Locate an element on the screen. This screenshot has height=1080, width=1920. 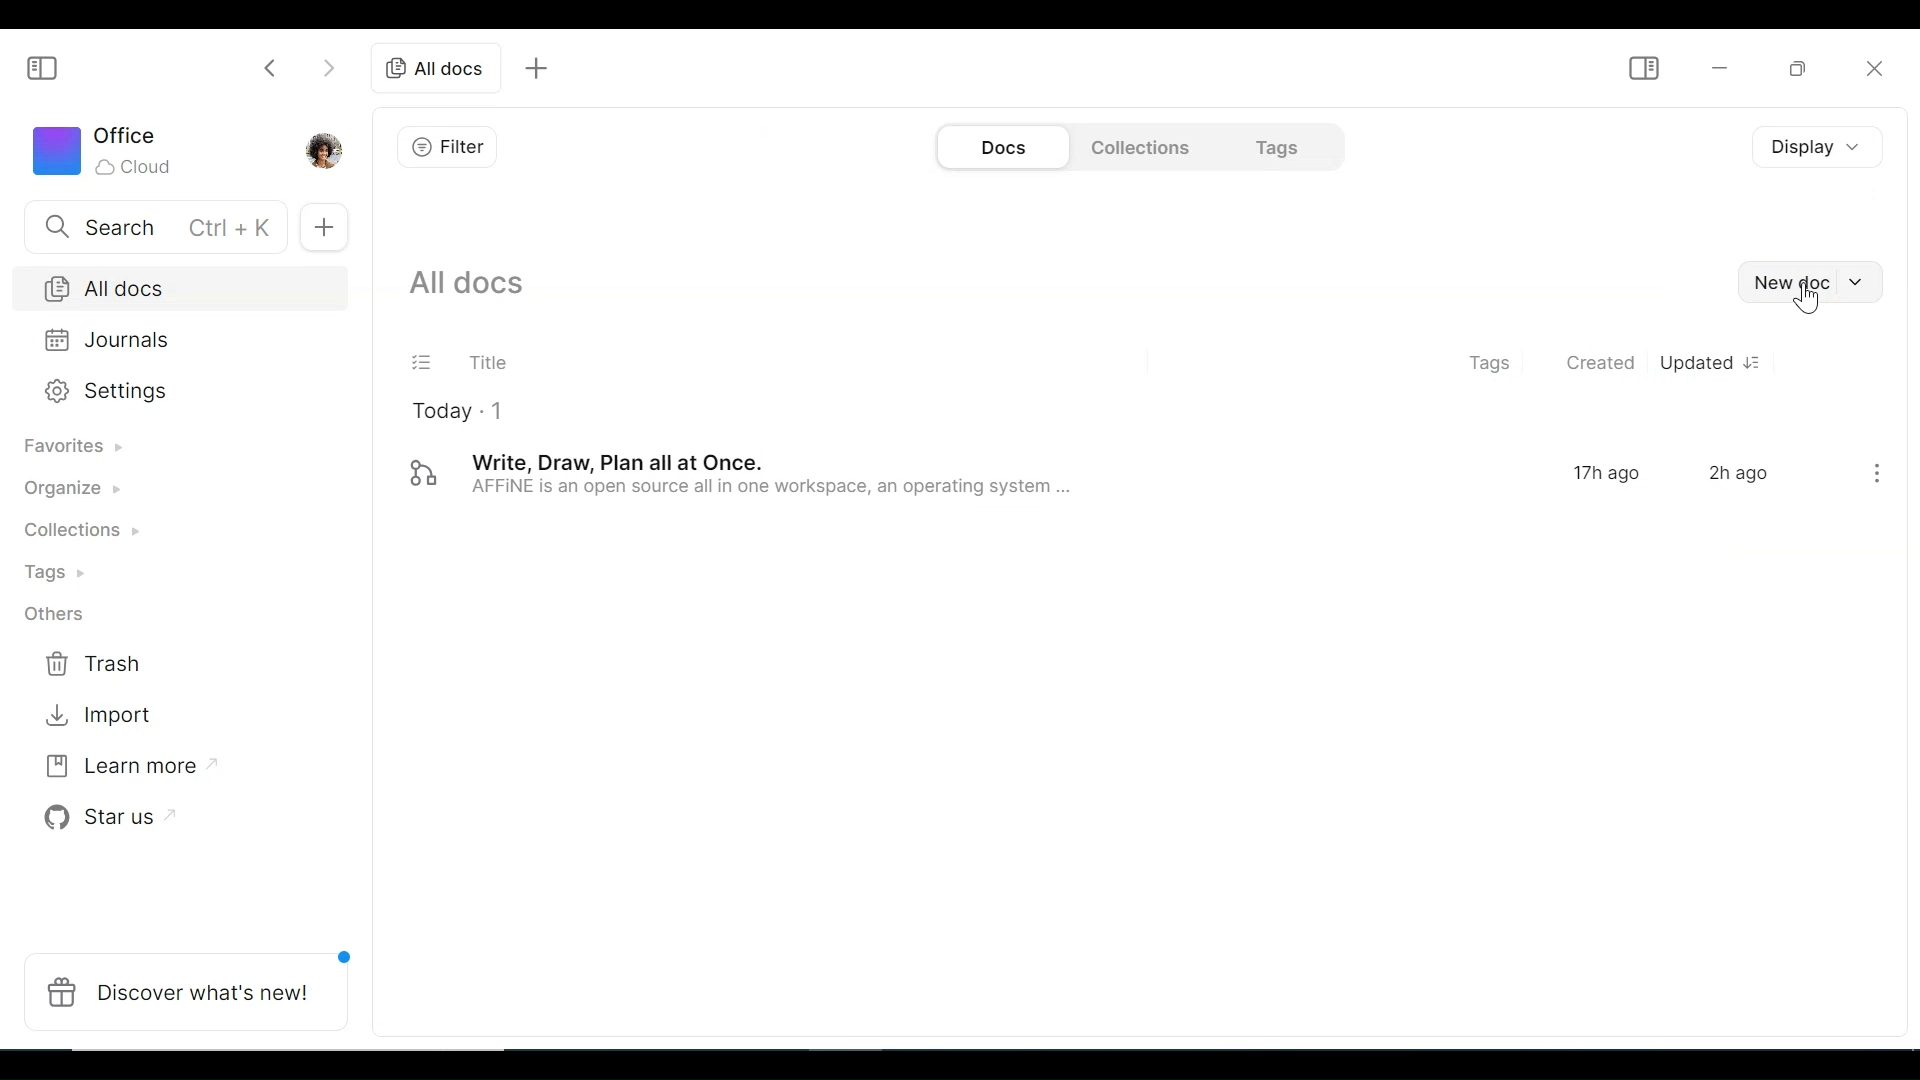
Show all documents is located at coordinates (479, 282).